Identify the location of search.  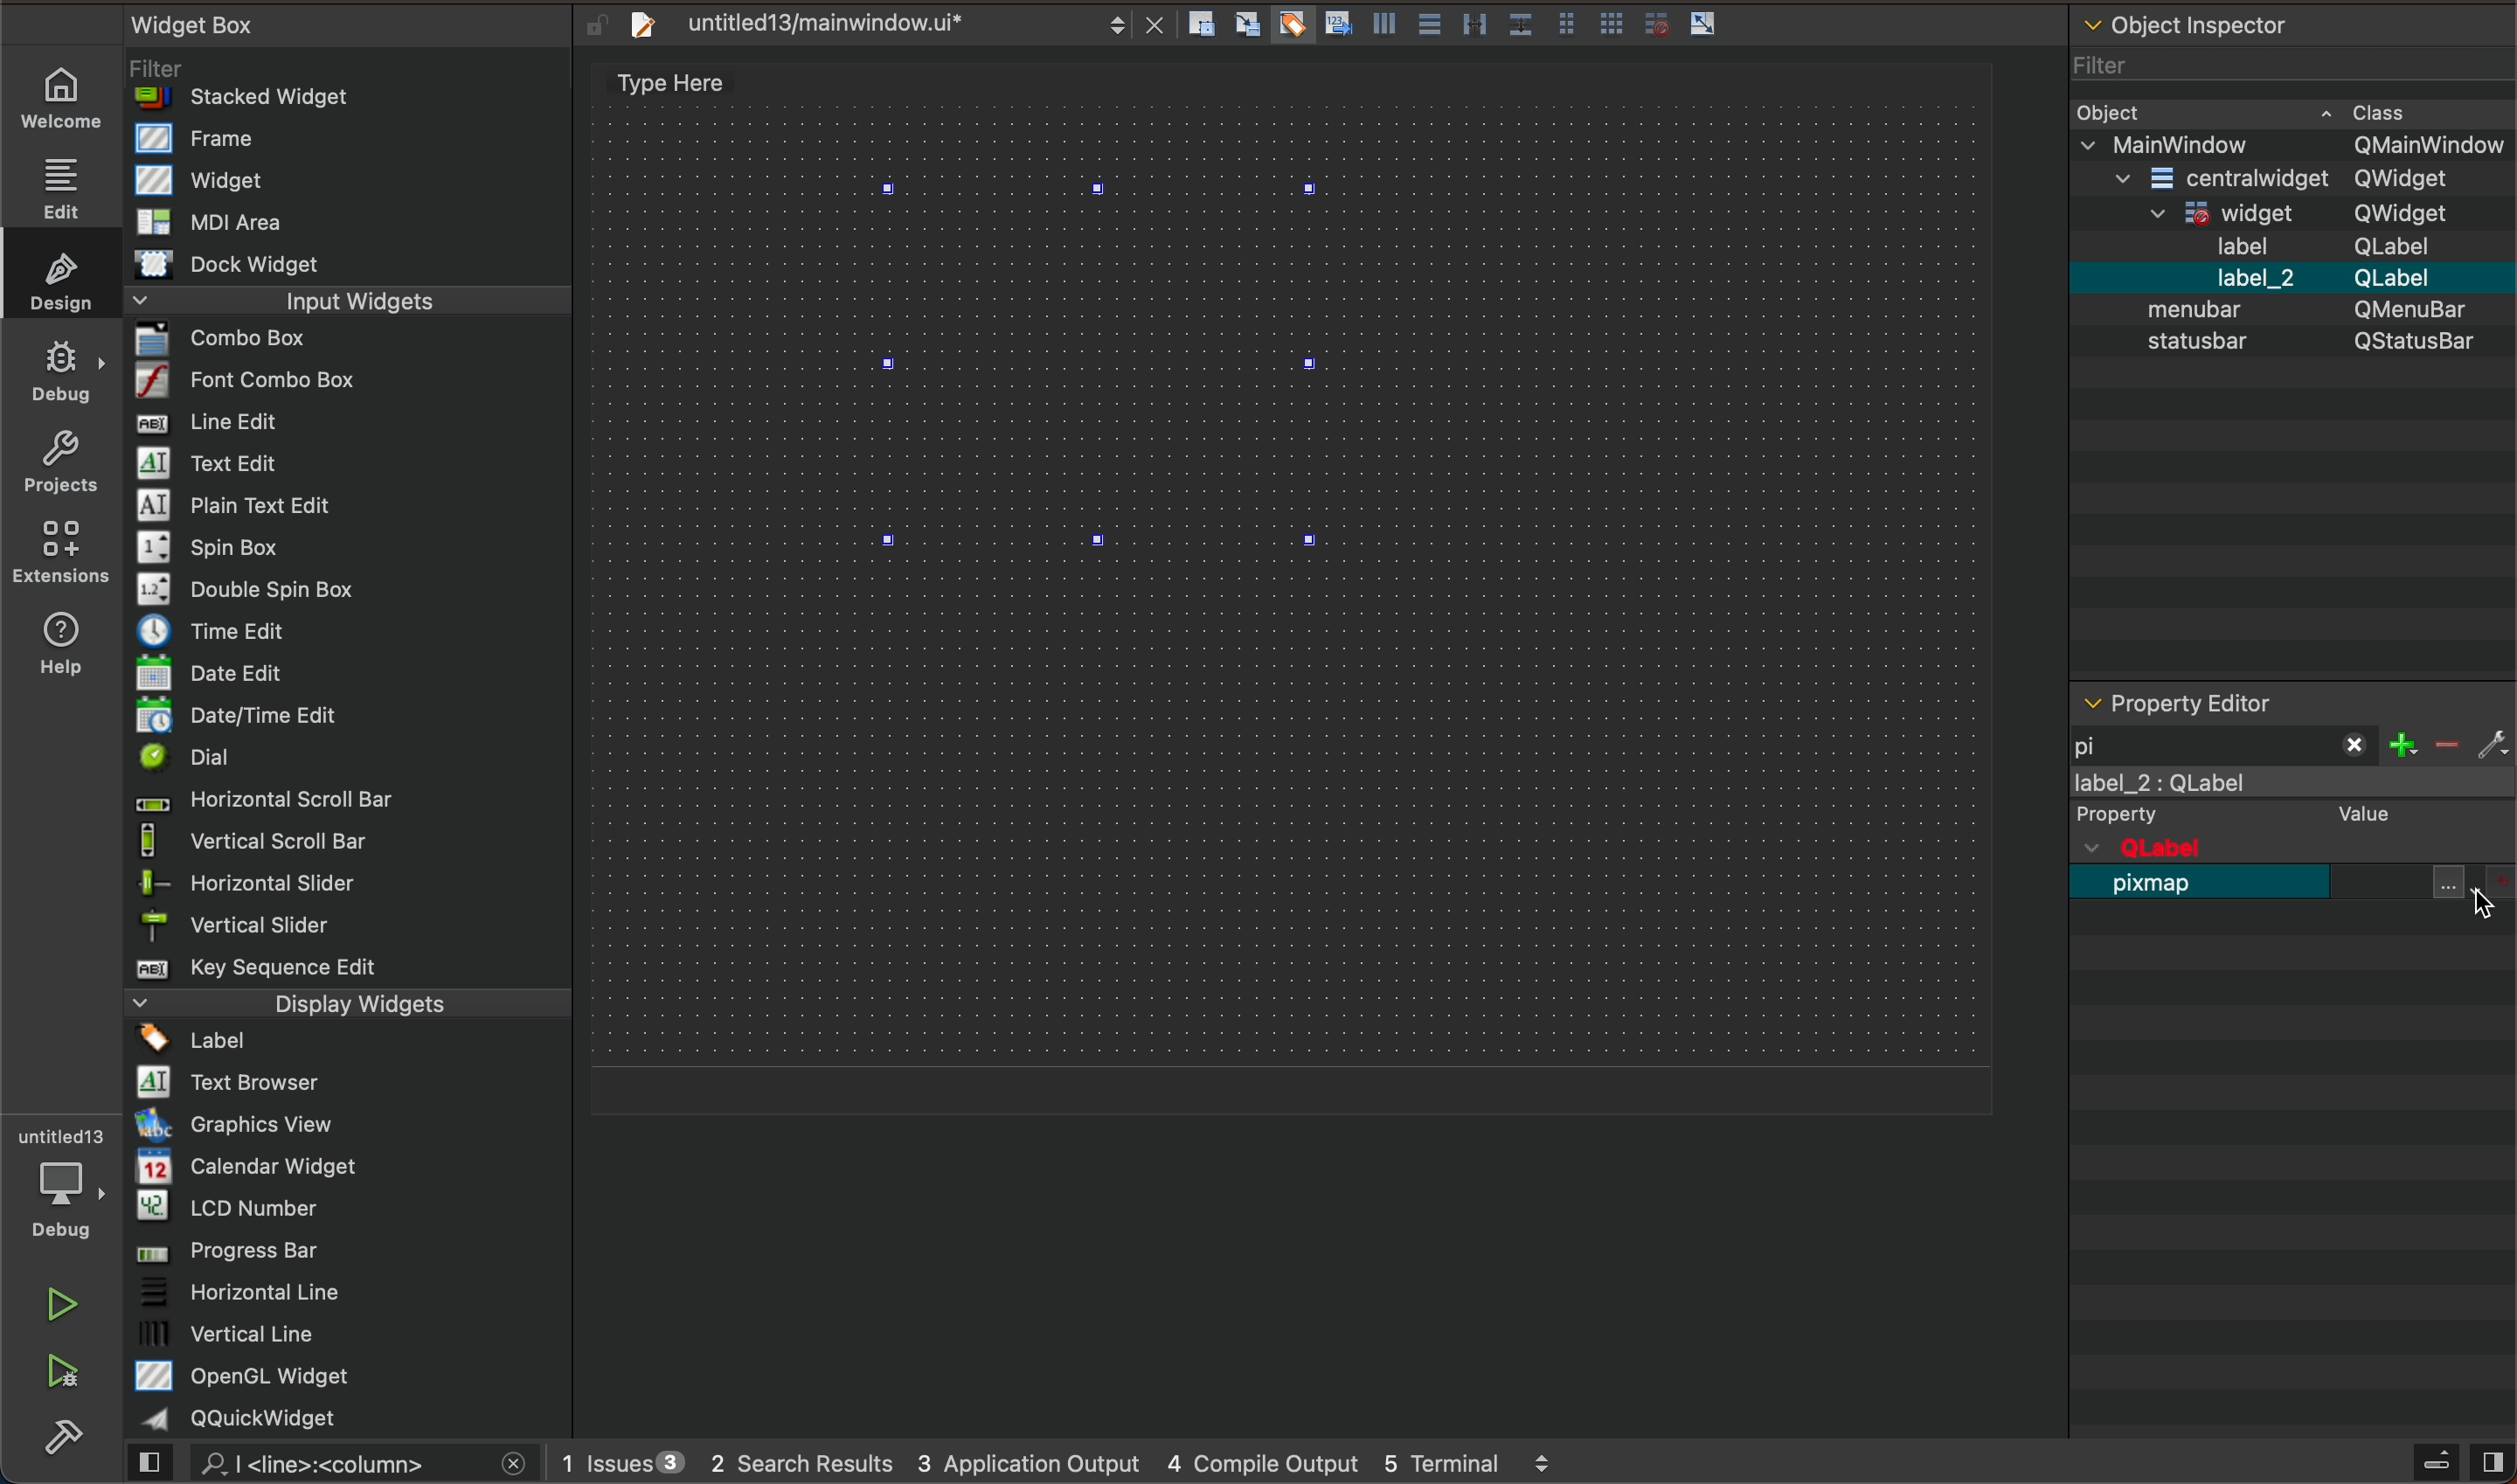
(340, 1464).